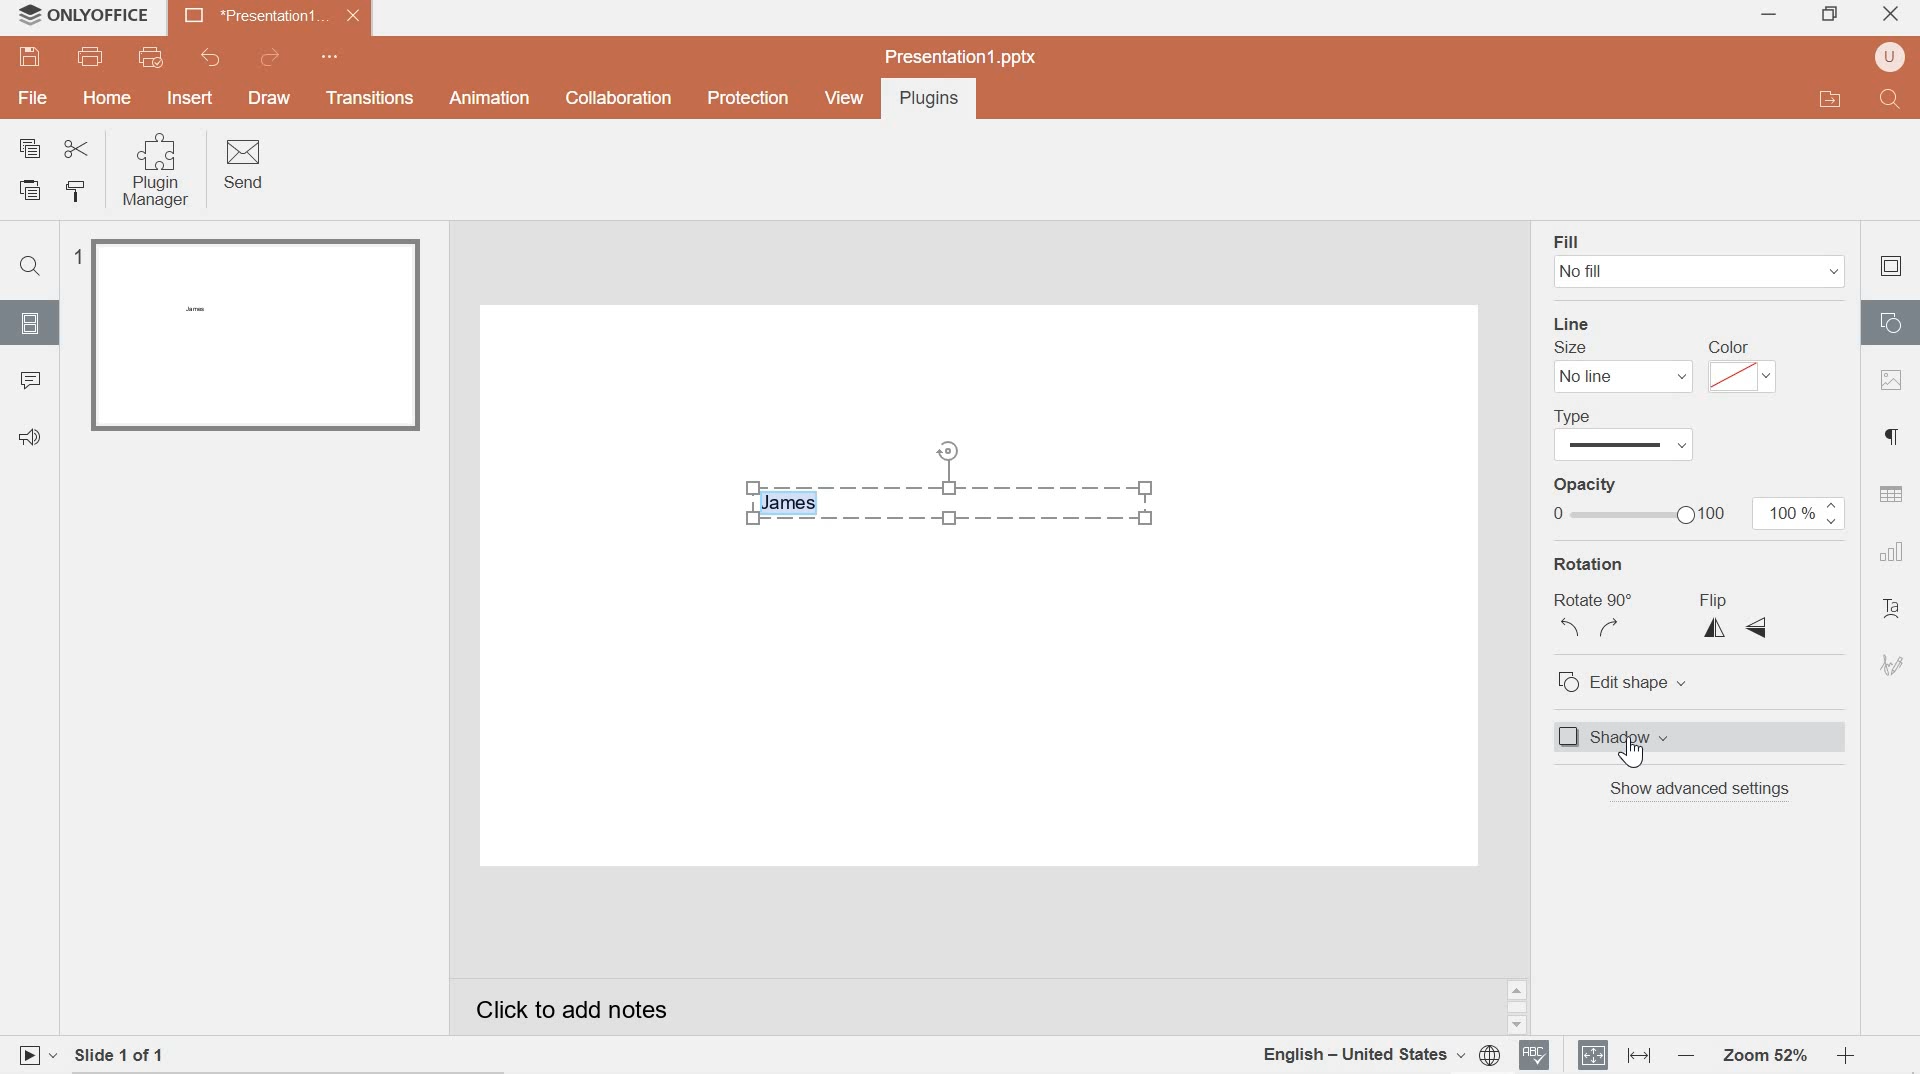 This screenshot has height=1074, width=1920. Describe the element at coordinates (1894, 382) in the screenshot. I see `image` at that location.